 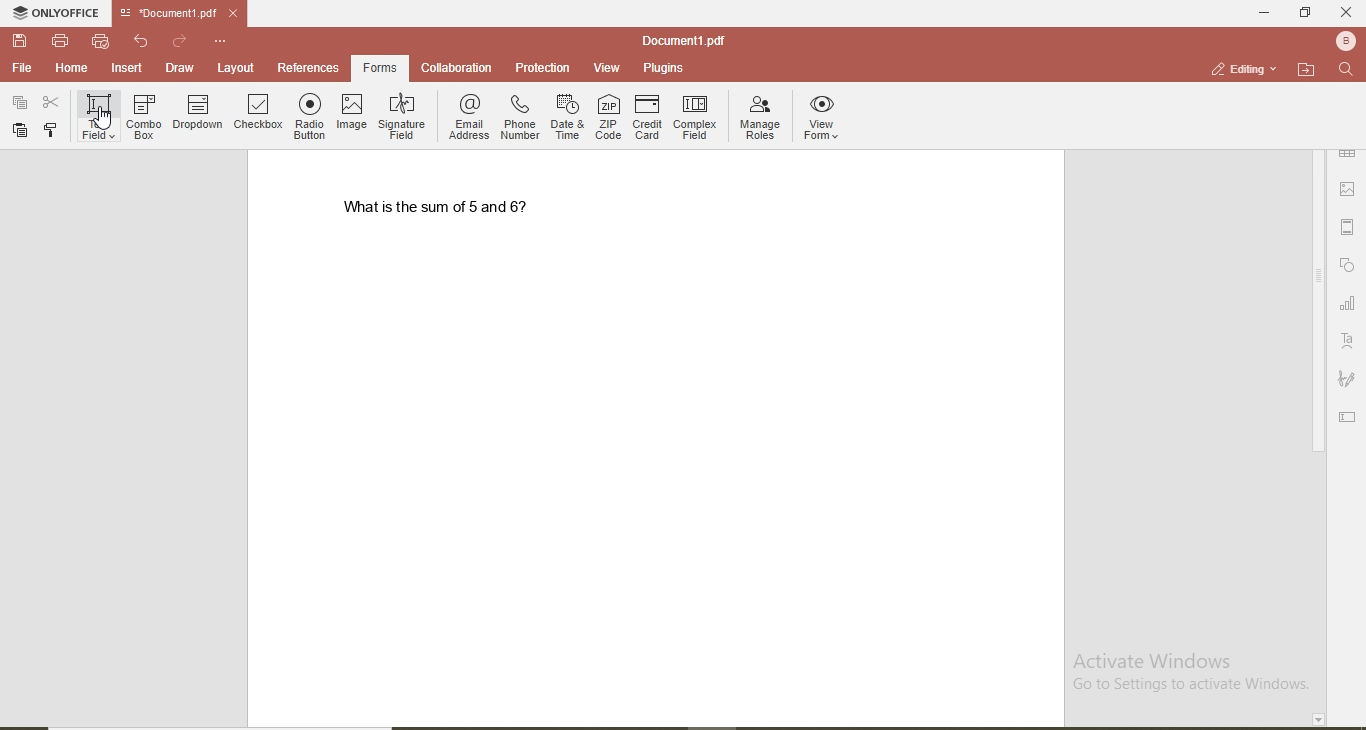 I want to click on plugins, so click(x=665, y=69).